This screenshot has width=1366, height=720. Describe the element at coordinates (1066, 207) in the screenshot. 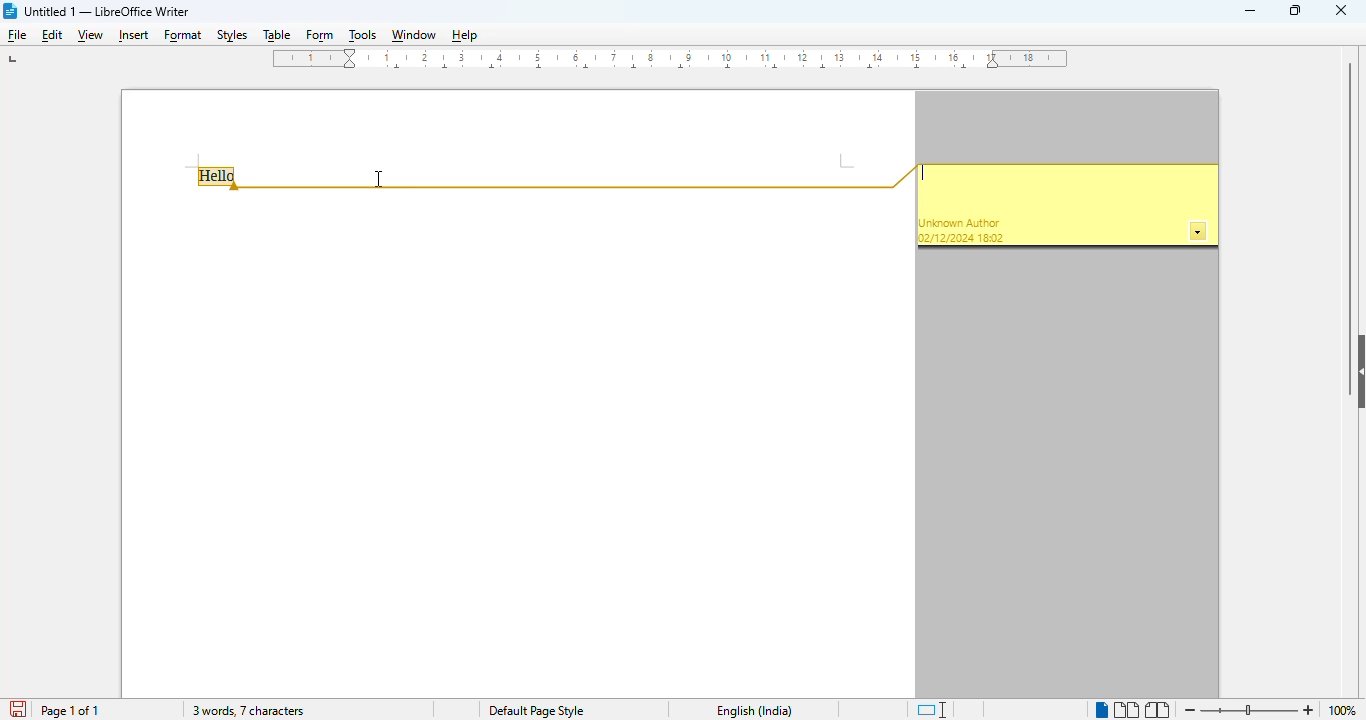

I see `comment` at that location.